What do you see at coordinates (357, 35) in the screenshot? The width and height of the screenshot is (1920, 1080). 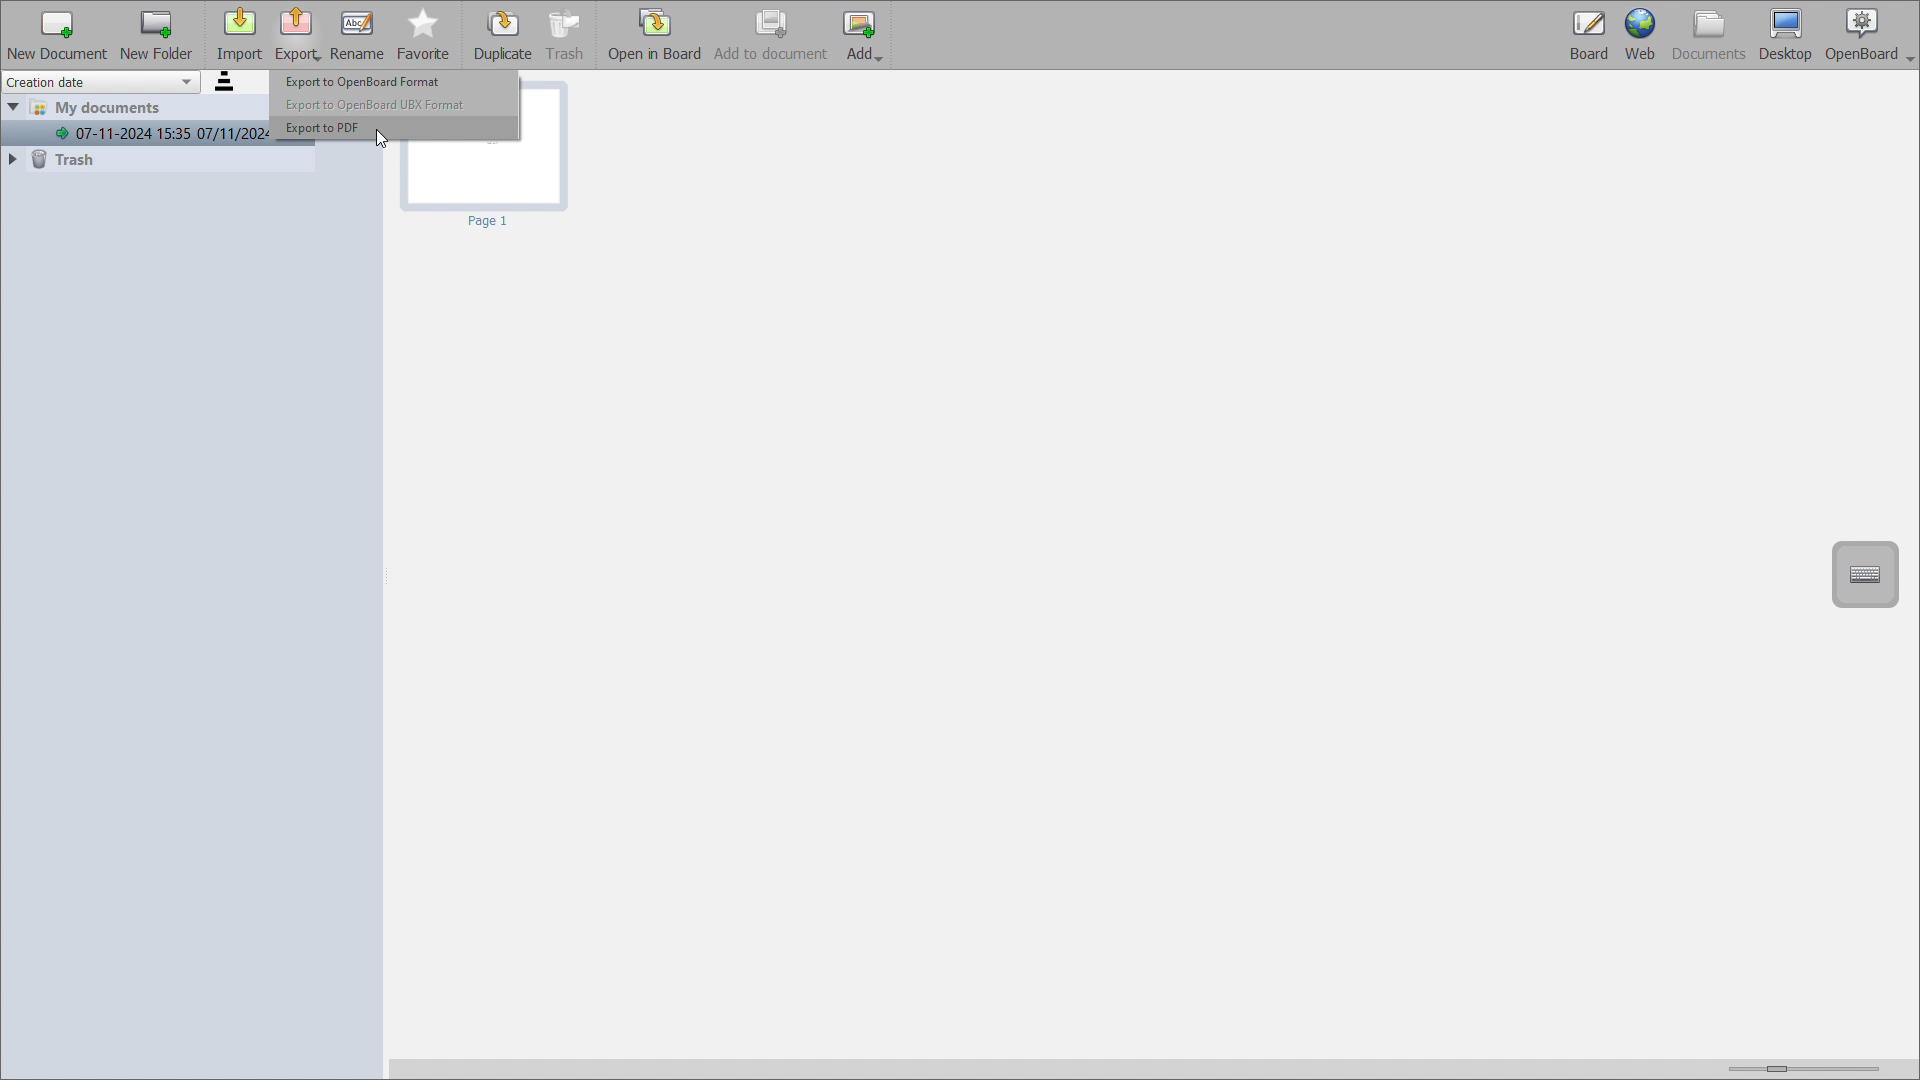 I see `rename` at bounding box center [357, 35].